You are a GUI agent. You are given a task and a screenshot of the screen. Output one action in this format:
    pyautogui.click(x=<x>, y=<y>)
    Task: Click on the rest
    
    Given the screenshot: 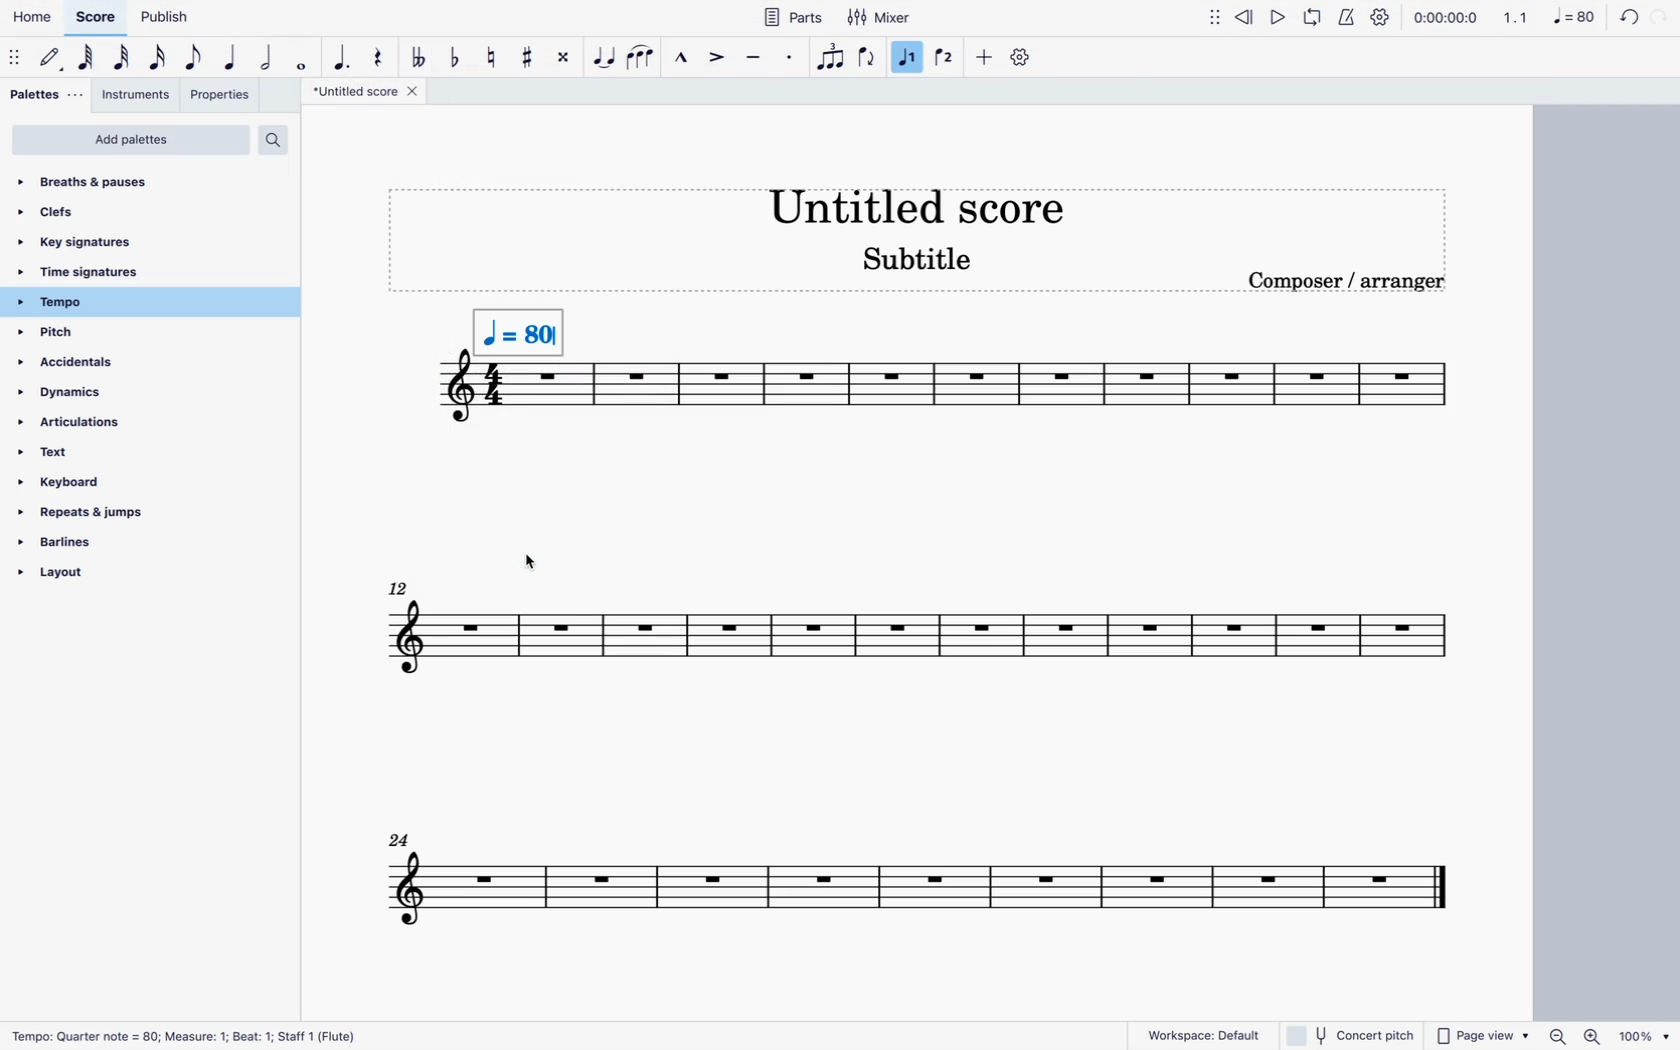 What is the action you would take?
    pyautogui.click(x=382, y=59)
    